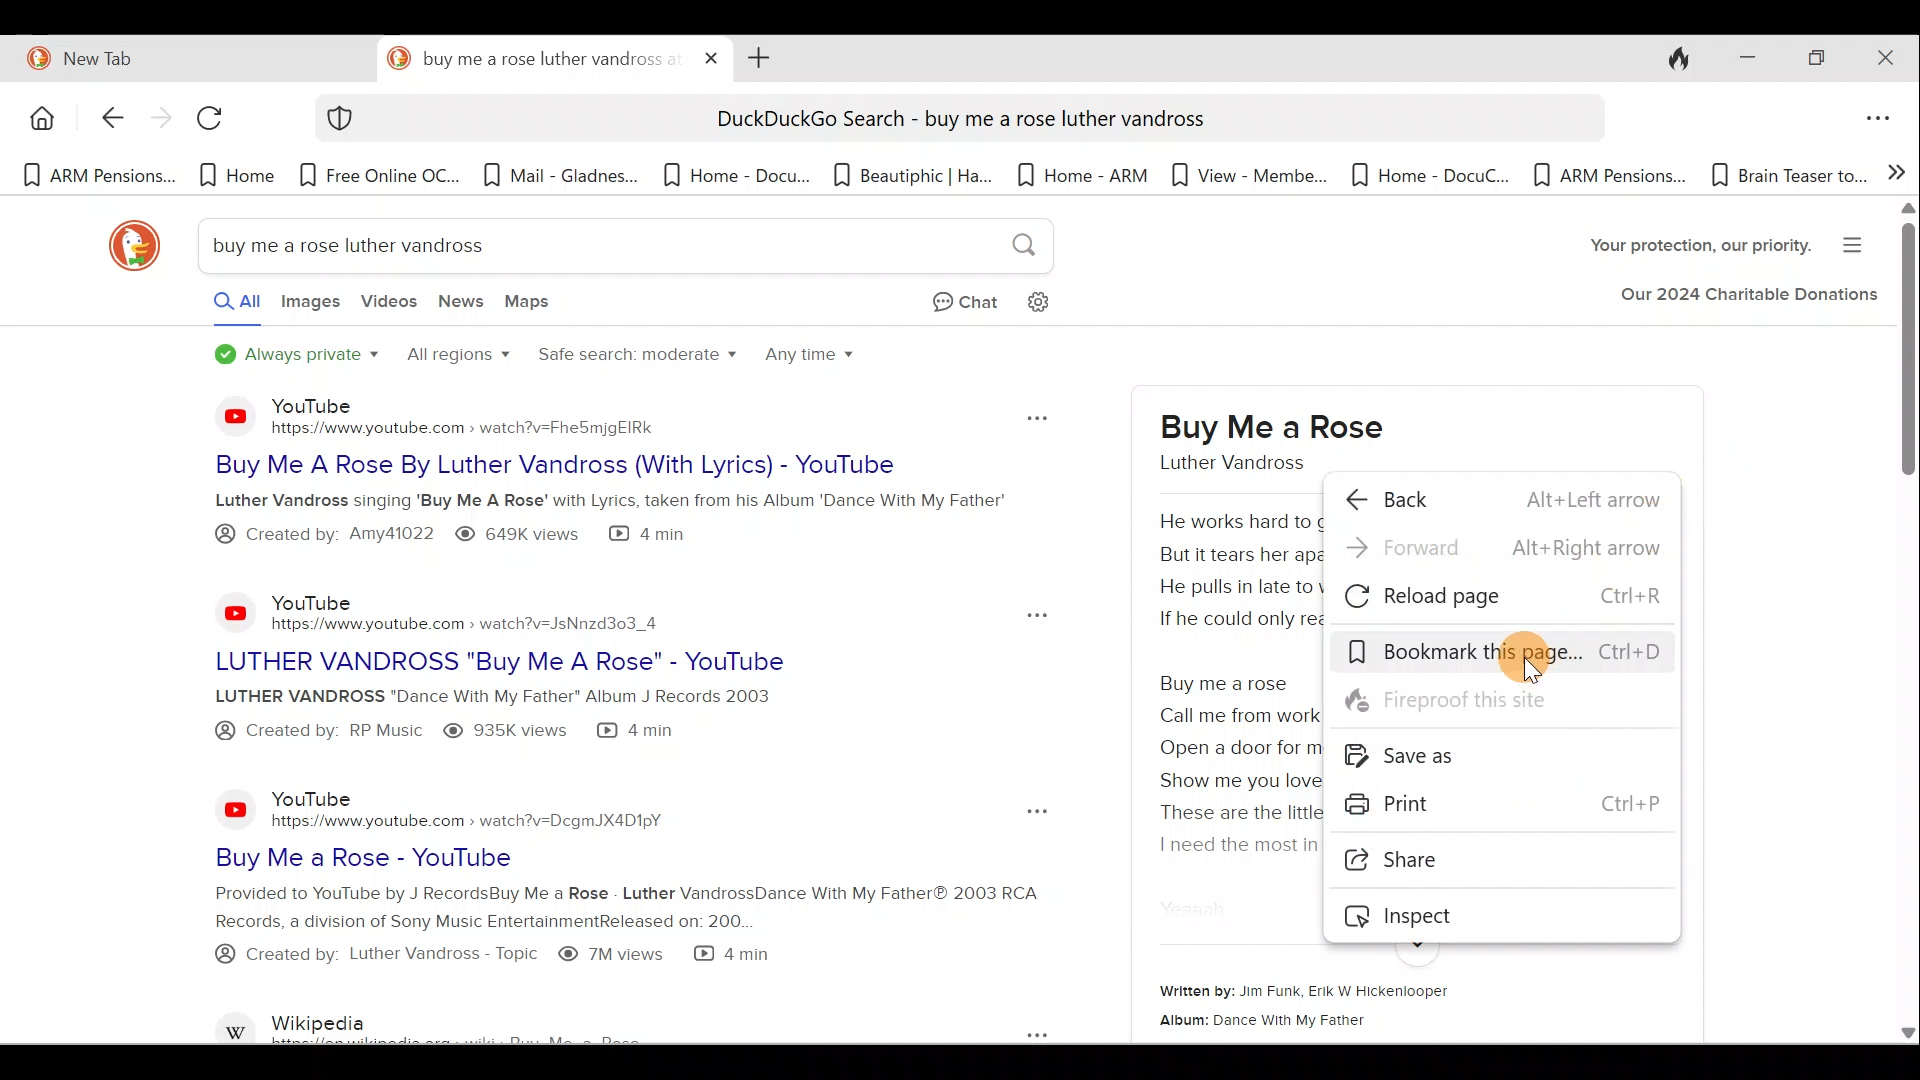 The width and height of the screenshot is (1920, 1080). I want to click on DuckDuckGo Search - buy me a rose luther vandross, so click(958, 122).